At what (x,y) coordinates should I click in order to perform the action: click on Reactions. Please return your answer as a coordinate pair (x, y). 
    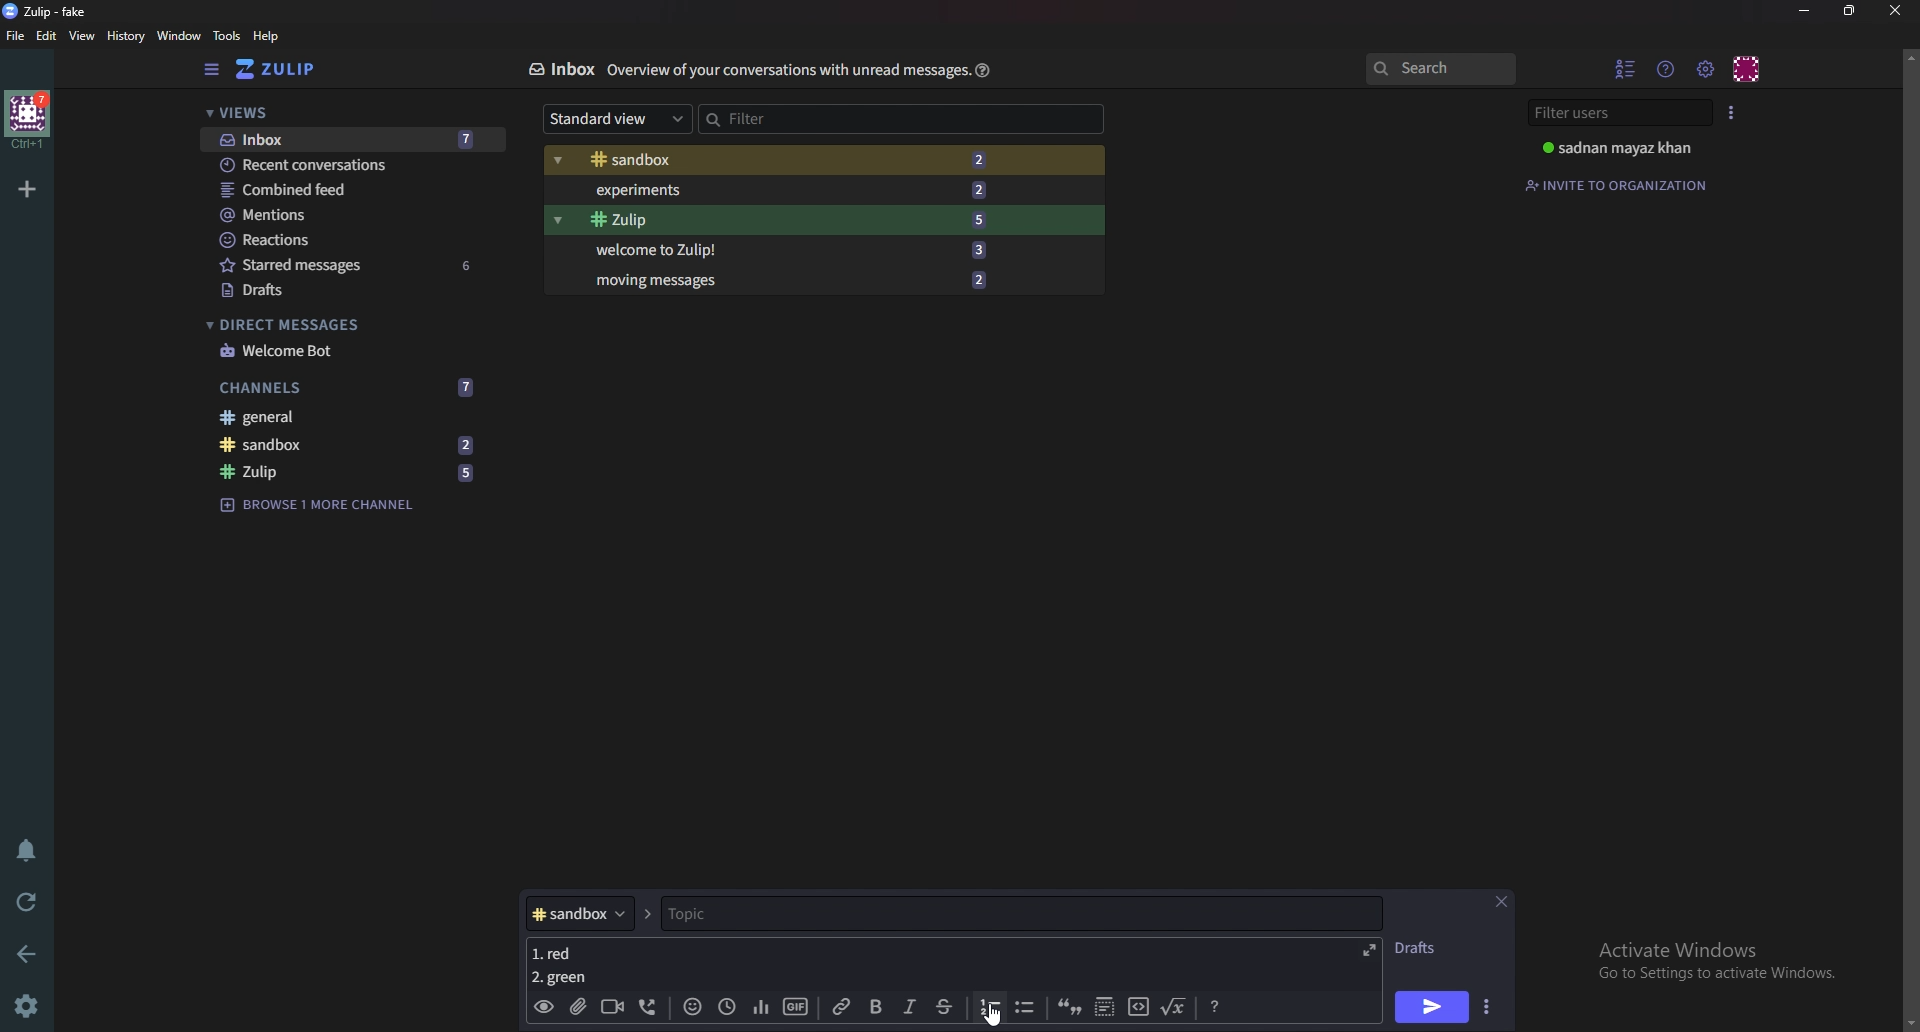
    Looking at the image, I should click on (347, 238).